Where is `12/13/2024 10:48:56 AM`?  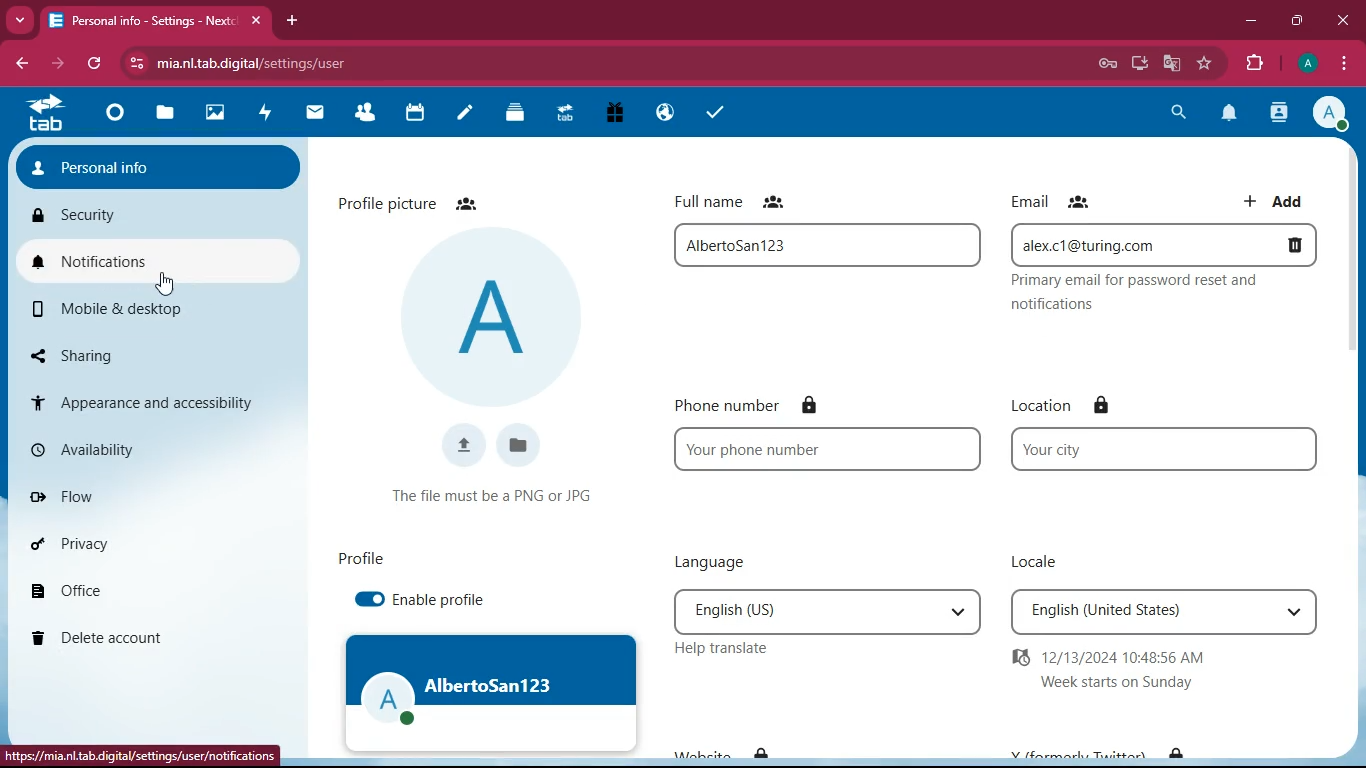
12/13/2024 10:48:56 AM is located at coordinates (1097, 657).